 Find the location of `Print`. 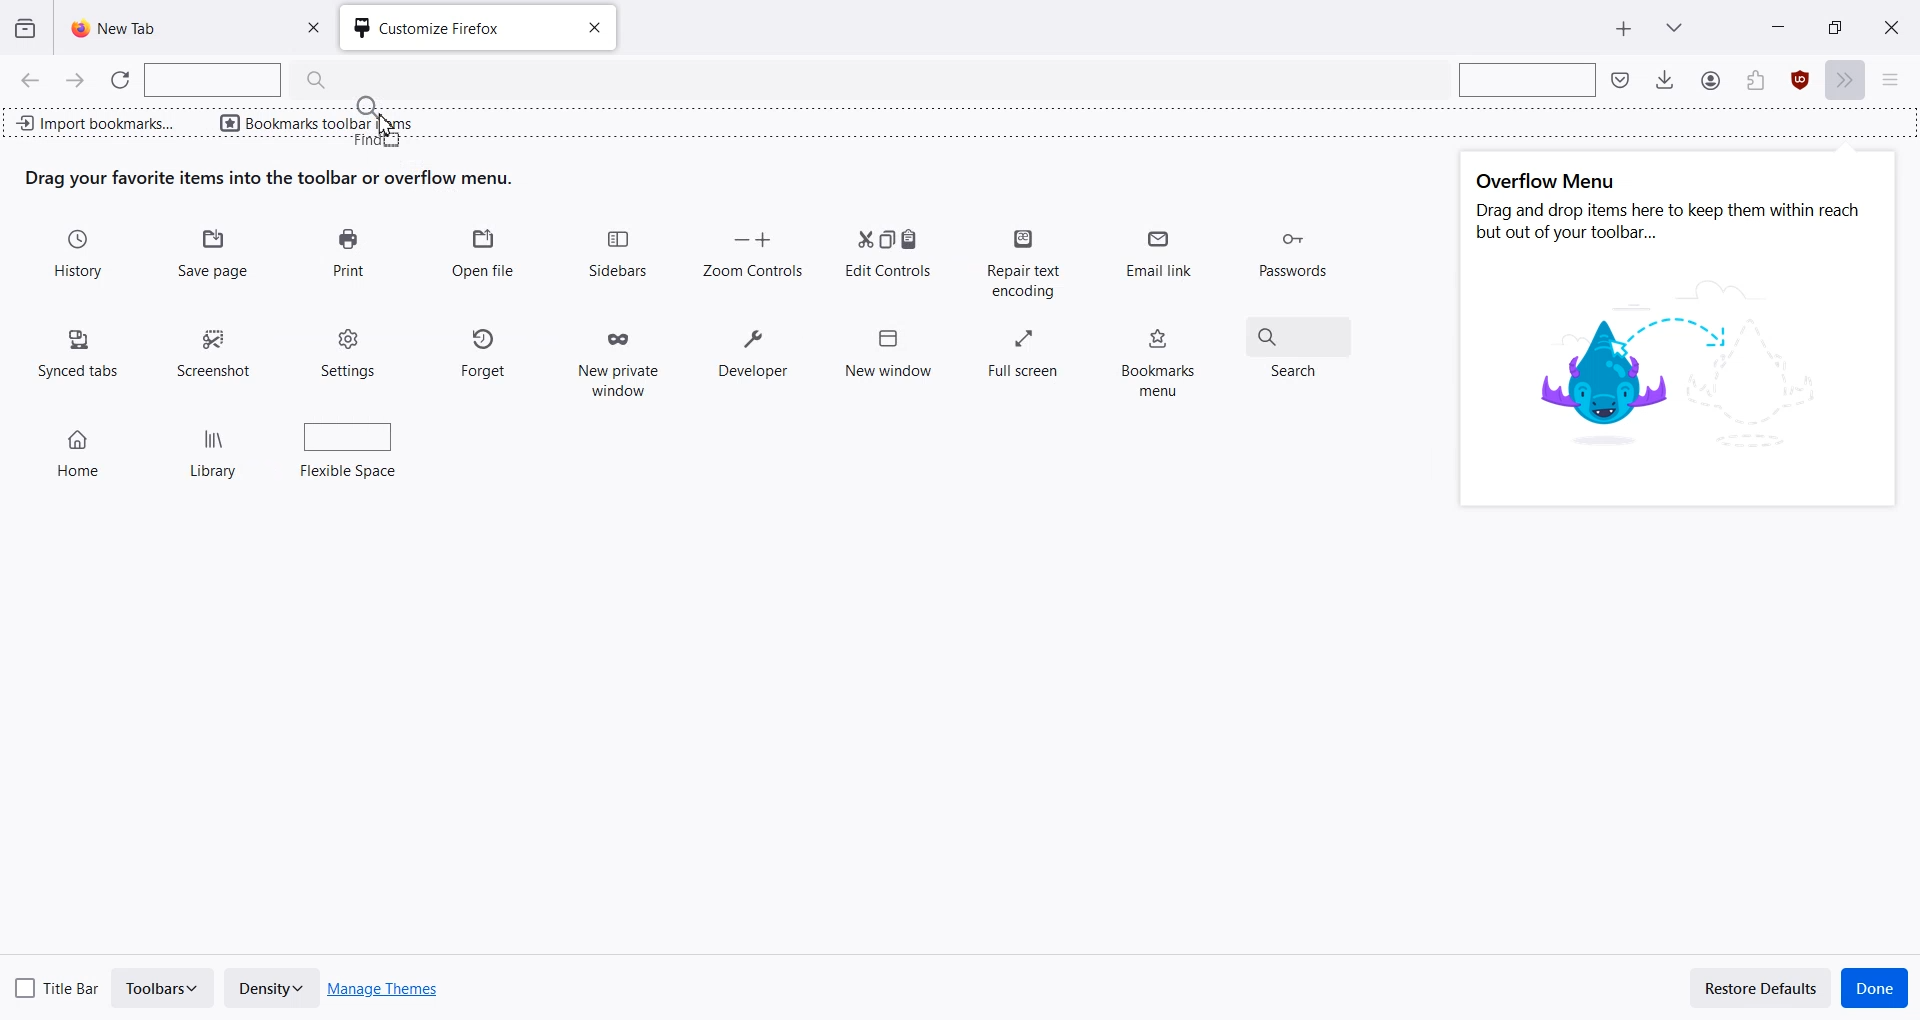

Print is located at coordinates (348, 254).